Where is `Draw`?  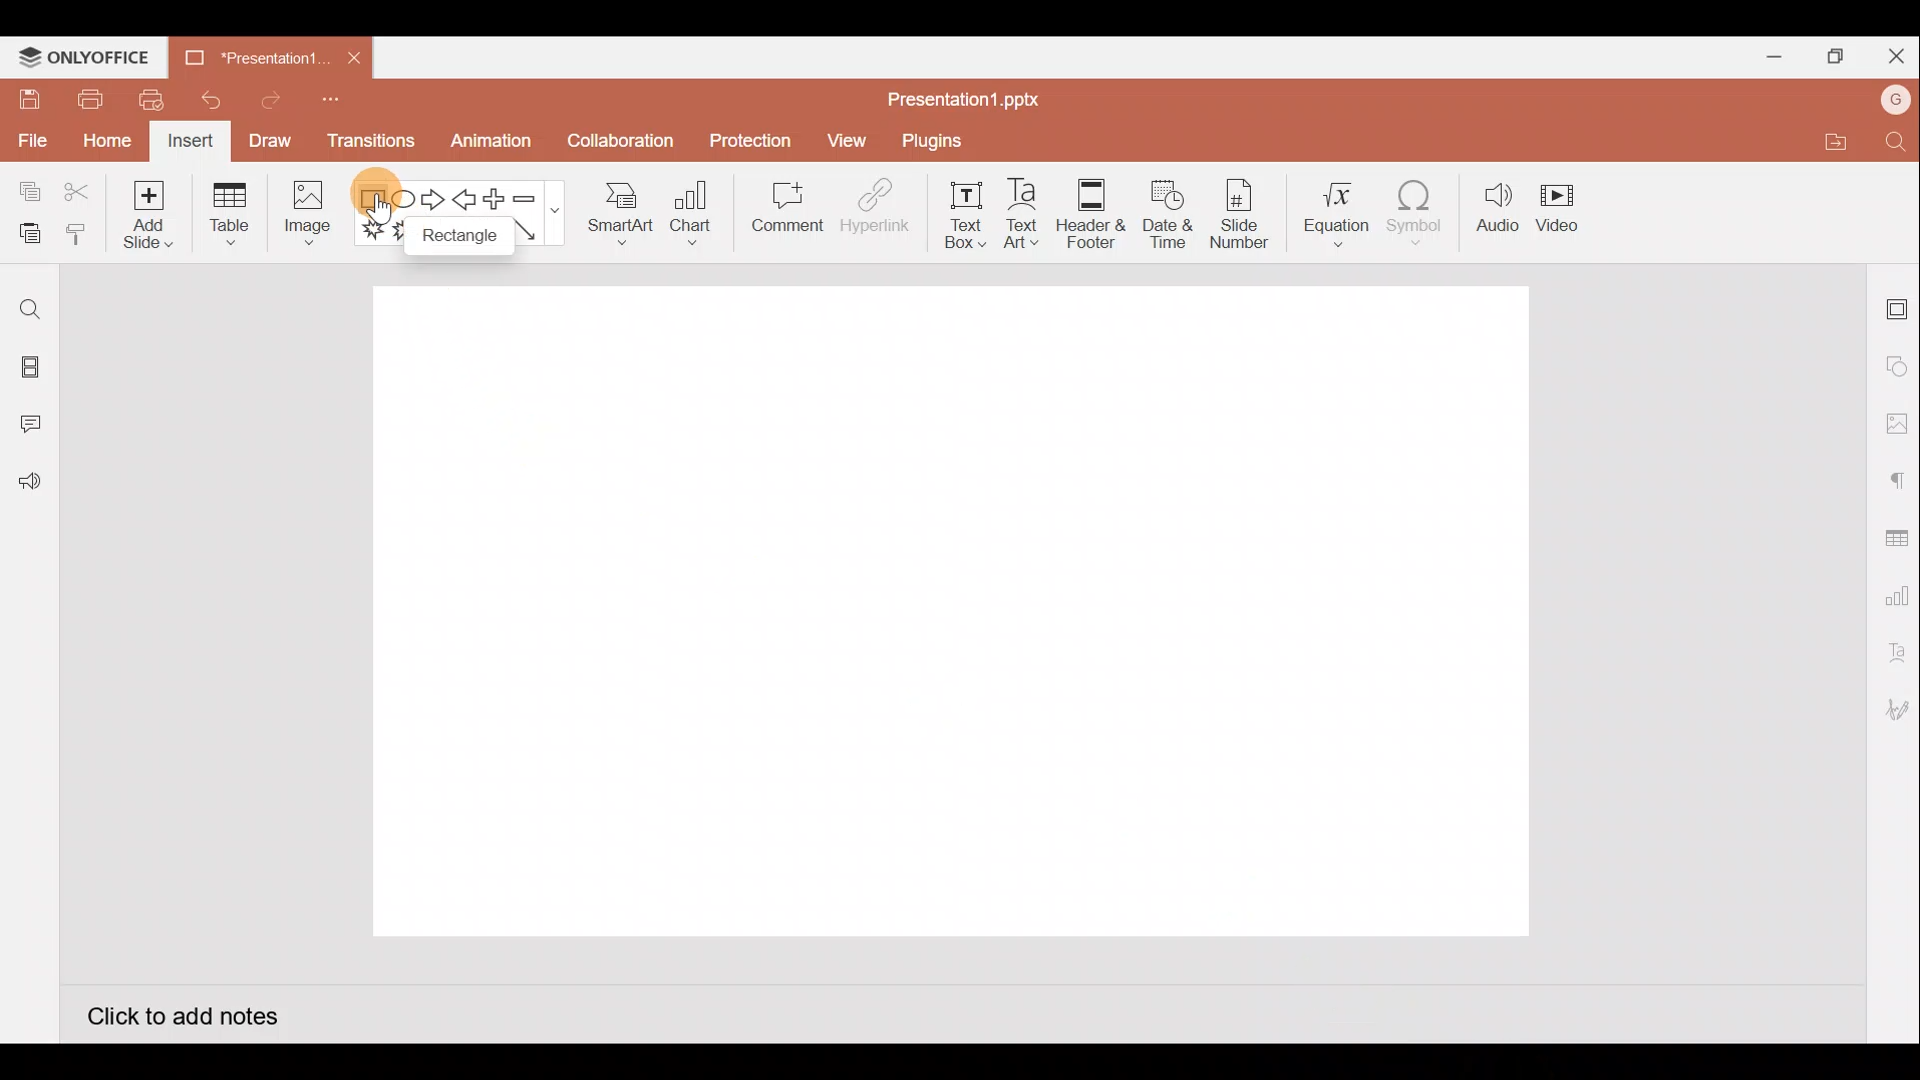 Draw is located at coordinates (269, 140).